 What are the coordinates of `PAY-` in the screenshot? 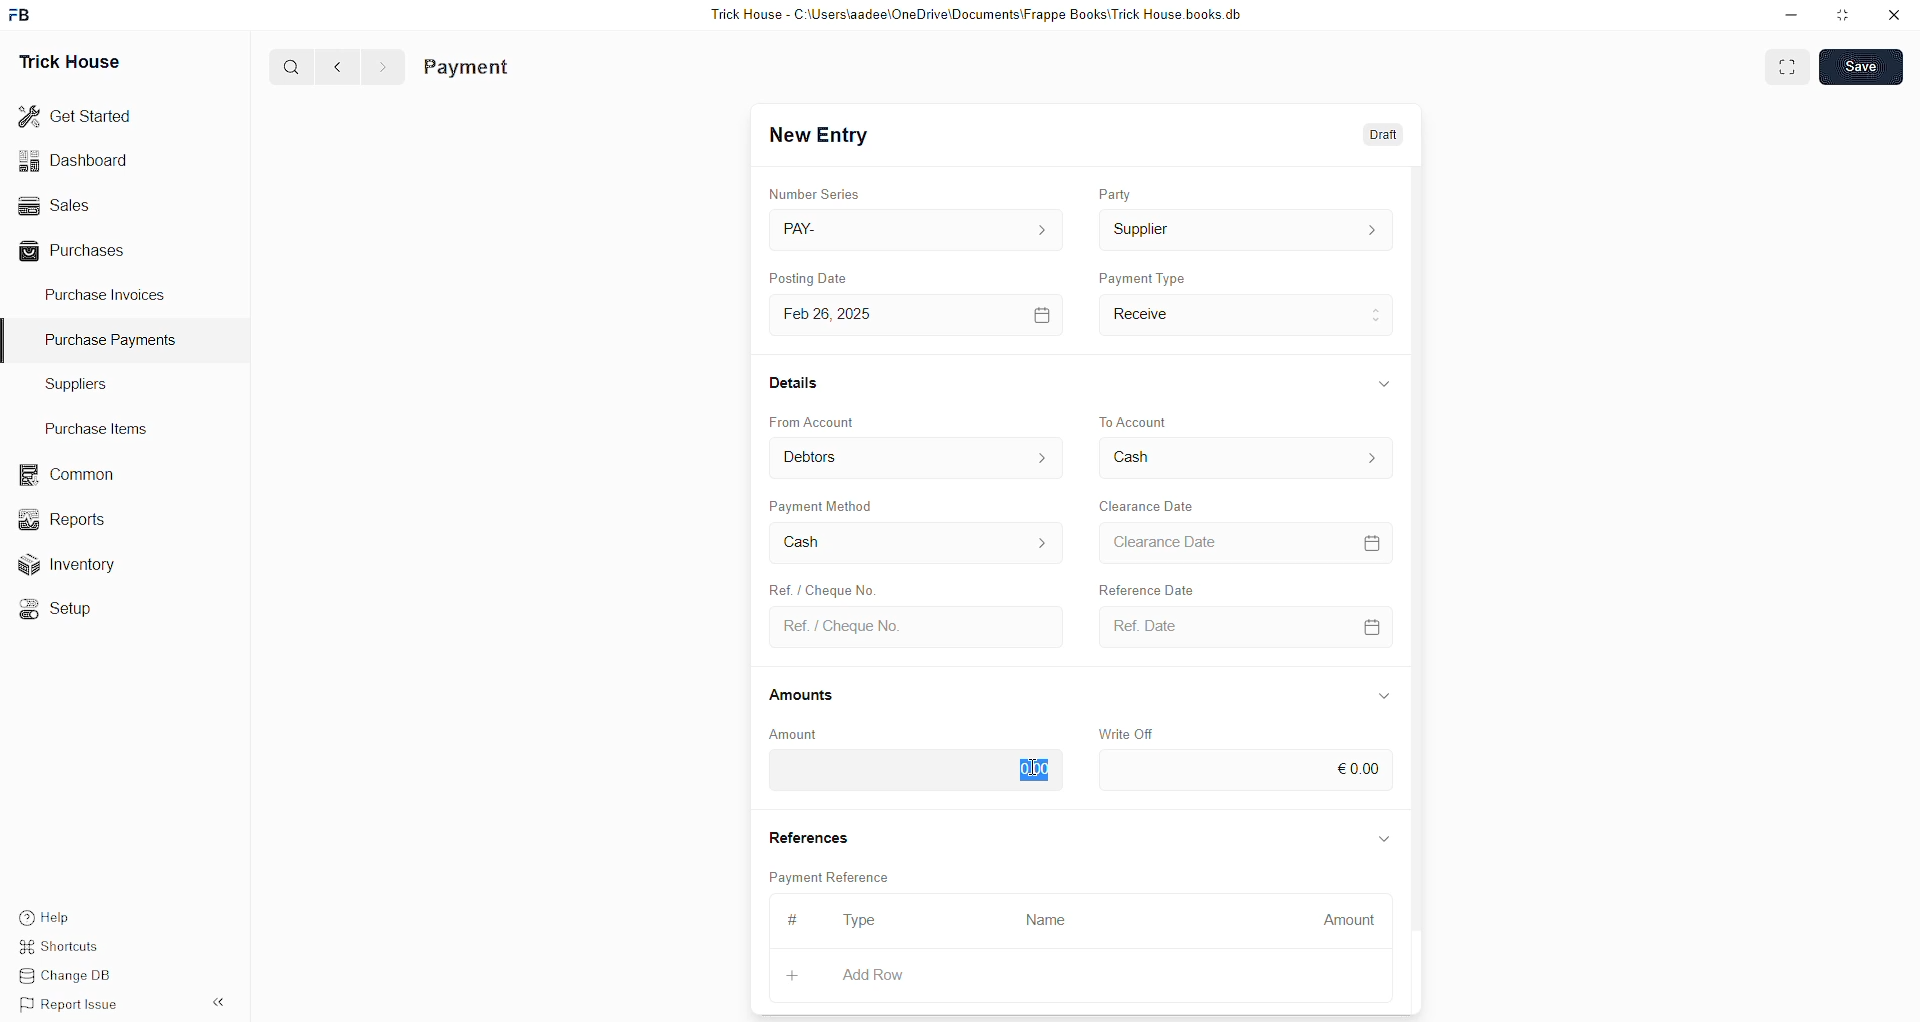 It's located at (914, 227).